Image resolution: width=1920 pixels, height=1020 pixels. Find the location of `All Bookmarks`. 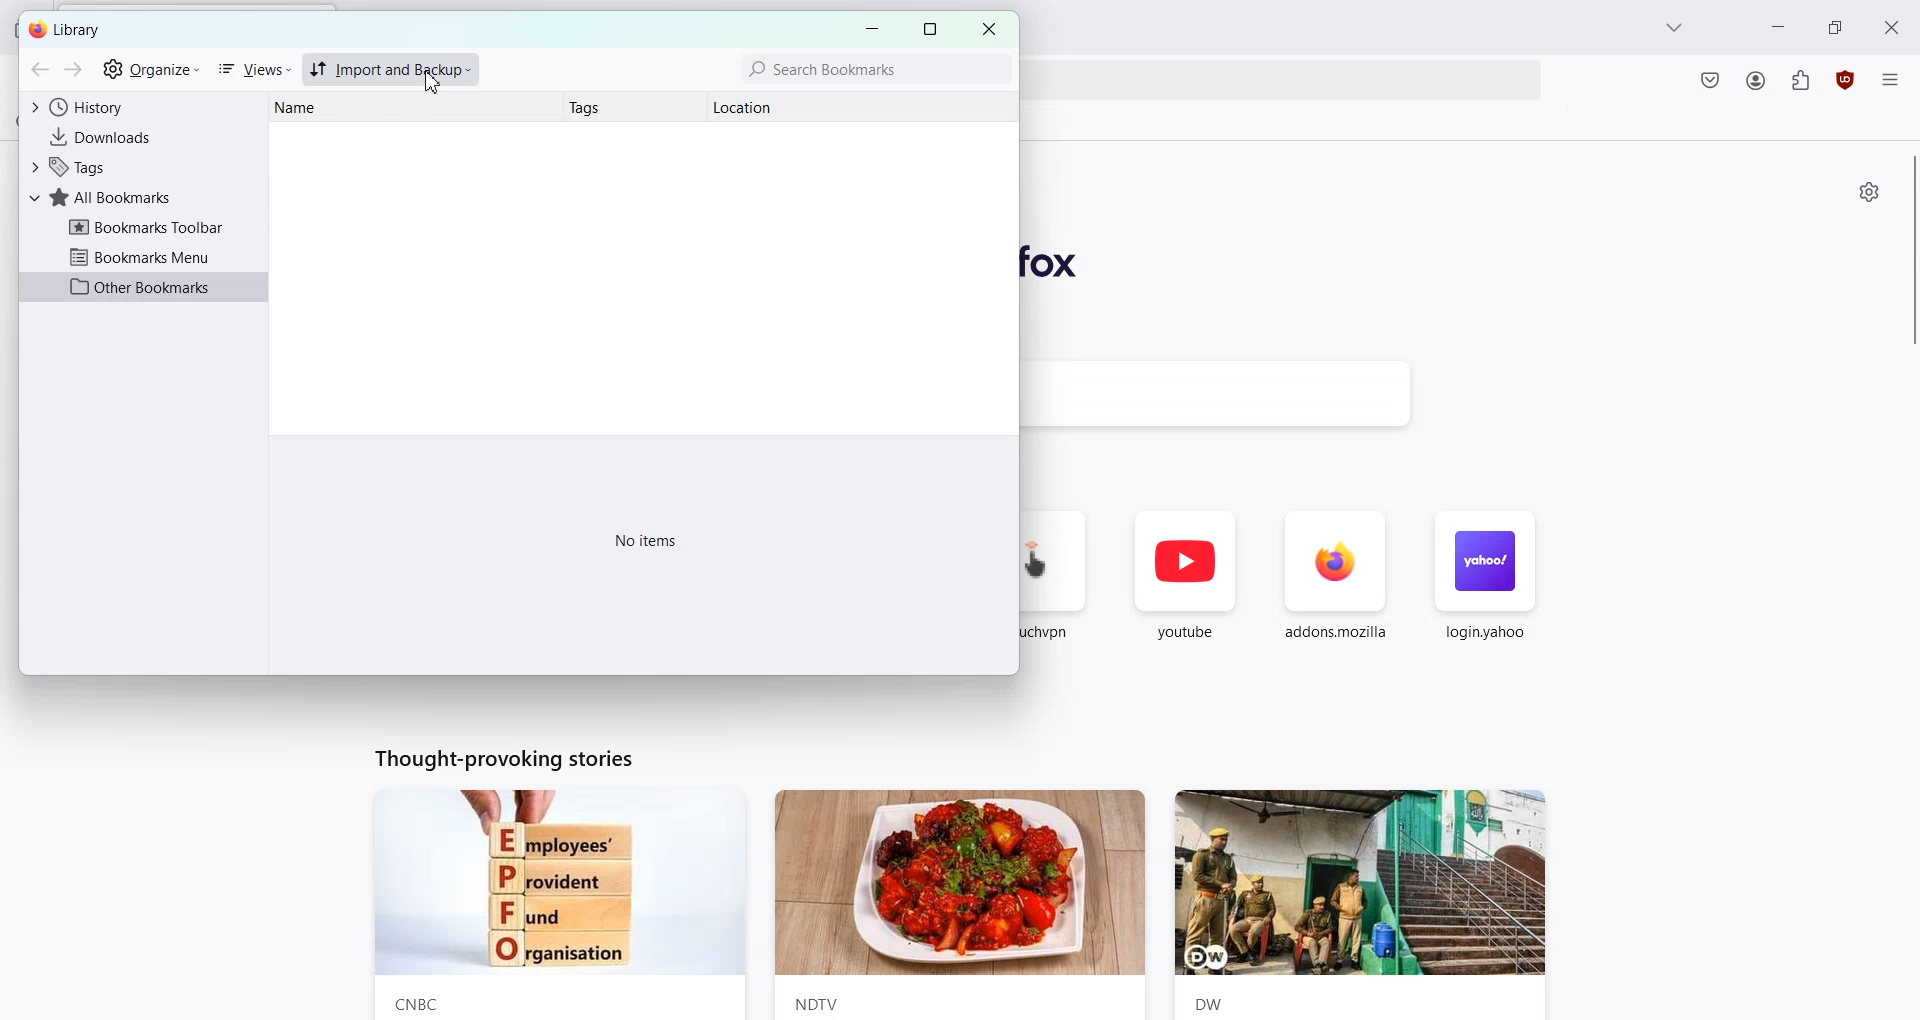

All Bookmarks is located at coordinates (142, 197).